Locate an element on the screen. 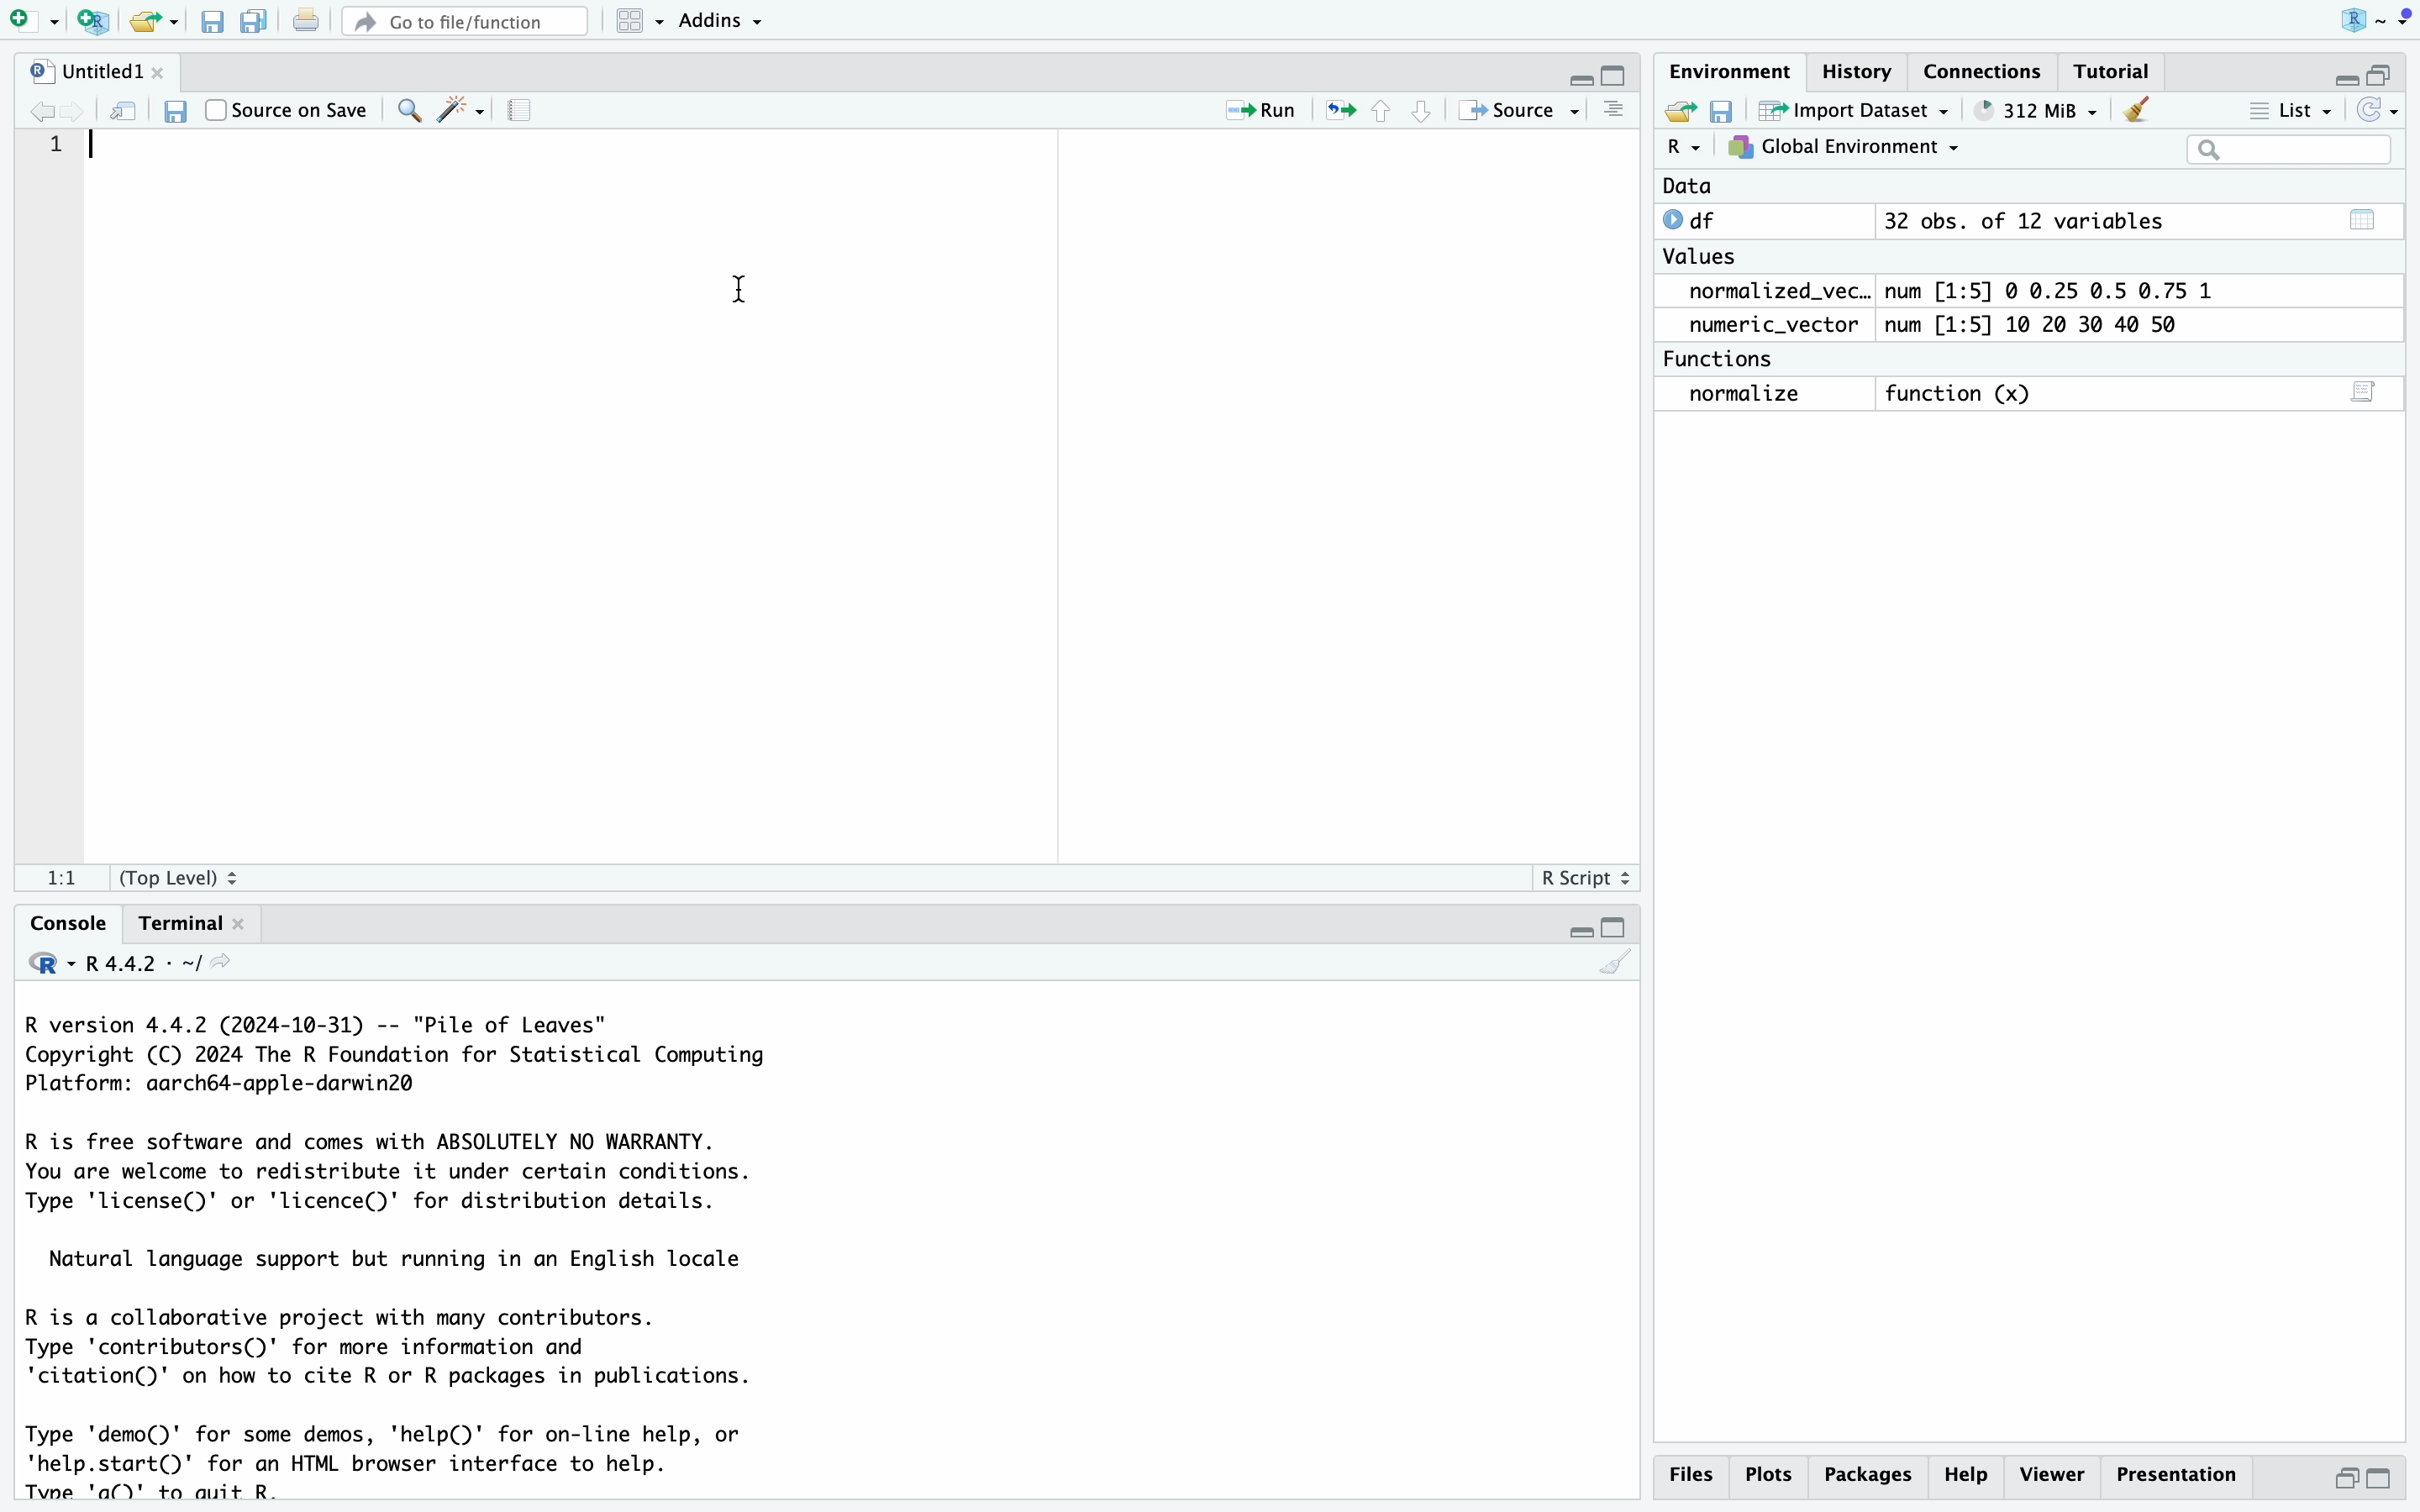 This screenshot has width=2420, height=1512. save is located at coordinates (1725, 107).